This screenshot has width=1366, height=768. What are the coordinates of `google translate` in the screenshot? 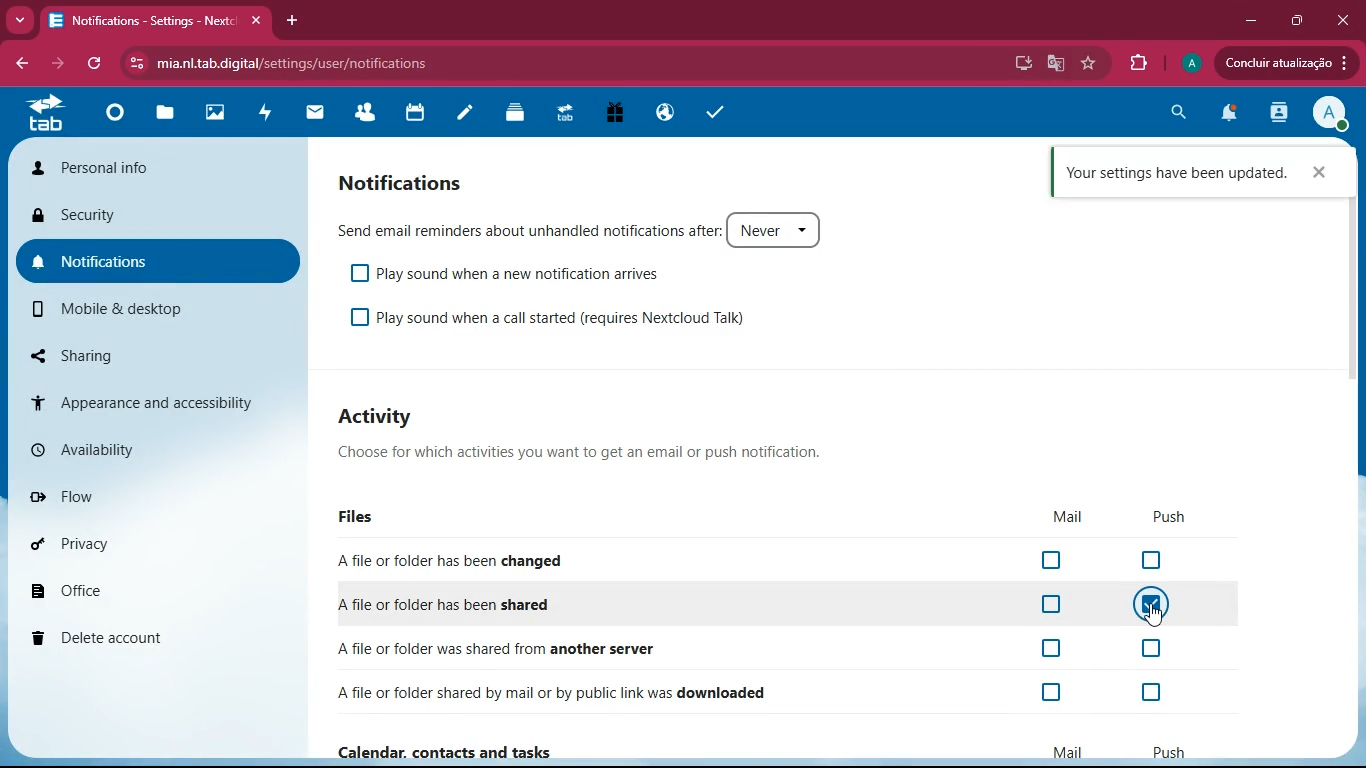 It's located at (1054, 63).